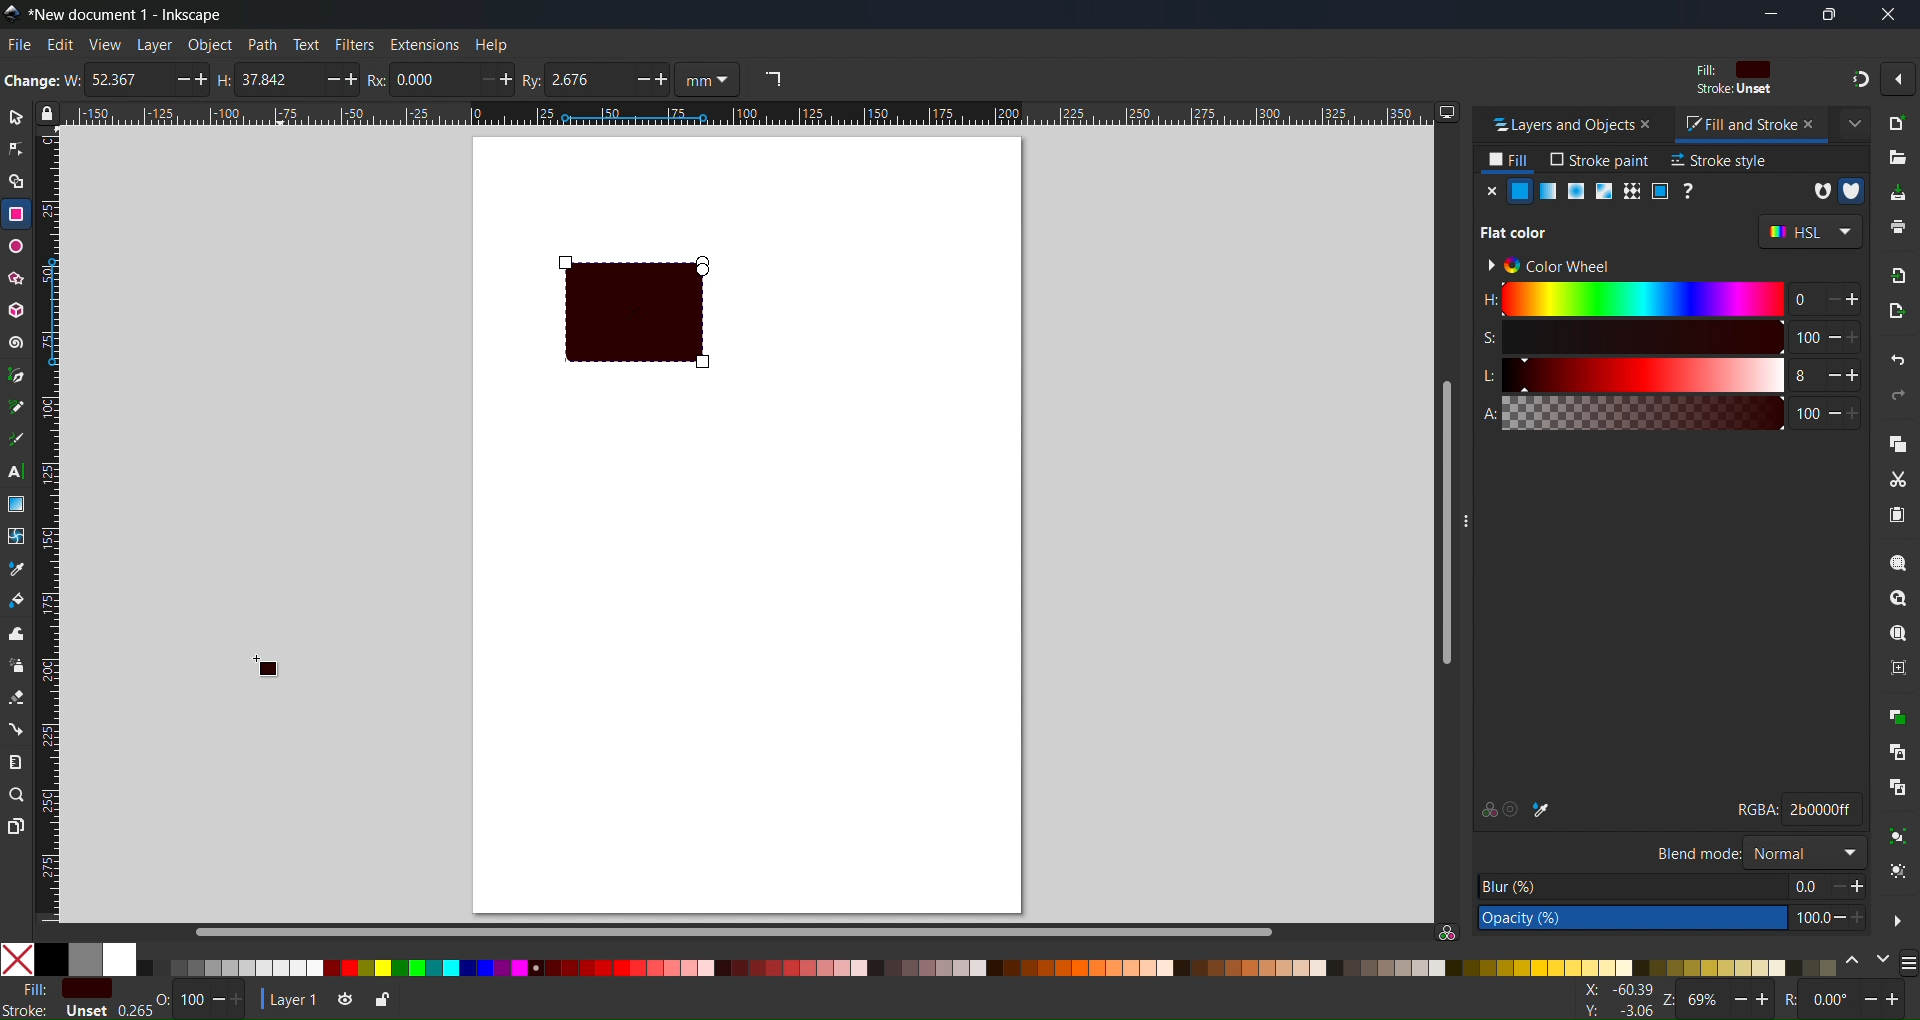 The width and height of the screenshot is (1920, 1020). What do you see at coordinates (1764, 1001) in the screenshot?
I see `Zoom in` at bounding box center [1764, 1001].